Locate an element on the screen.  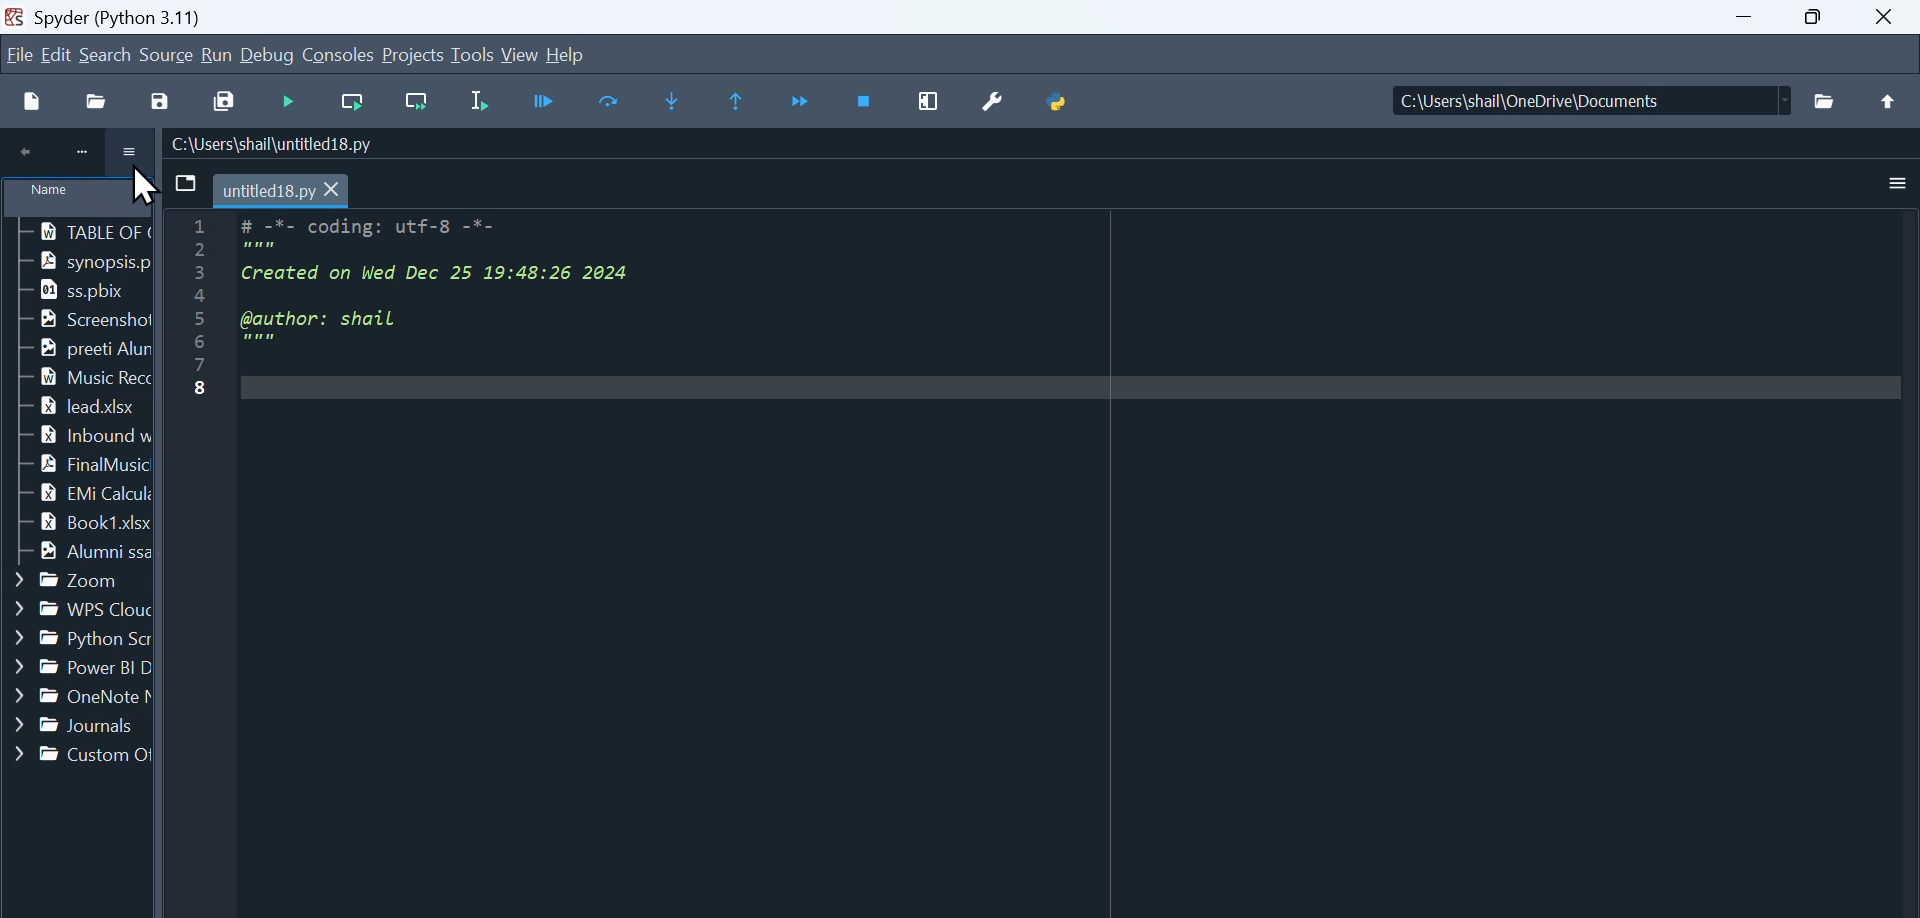
OneNote.. is located at coordinates (77, 699).